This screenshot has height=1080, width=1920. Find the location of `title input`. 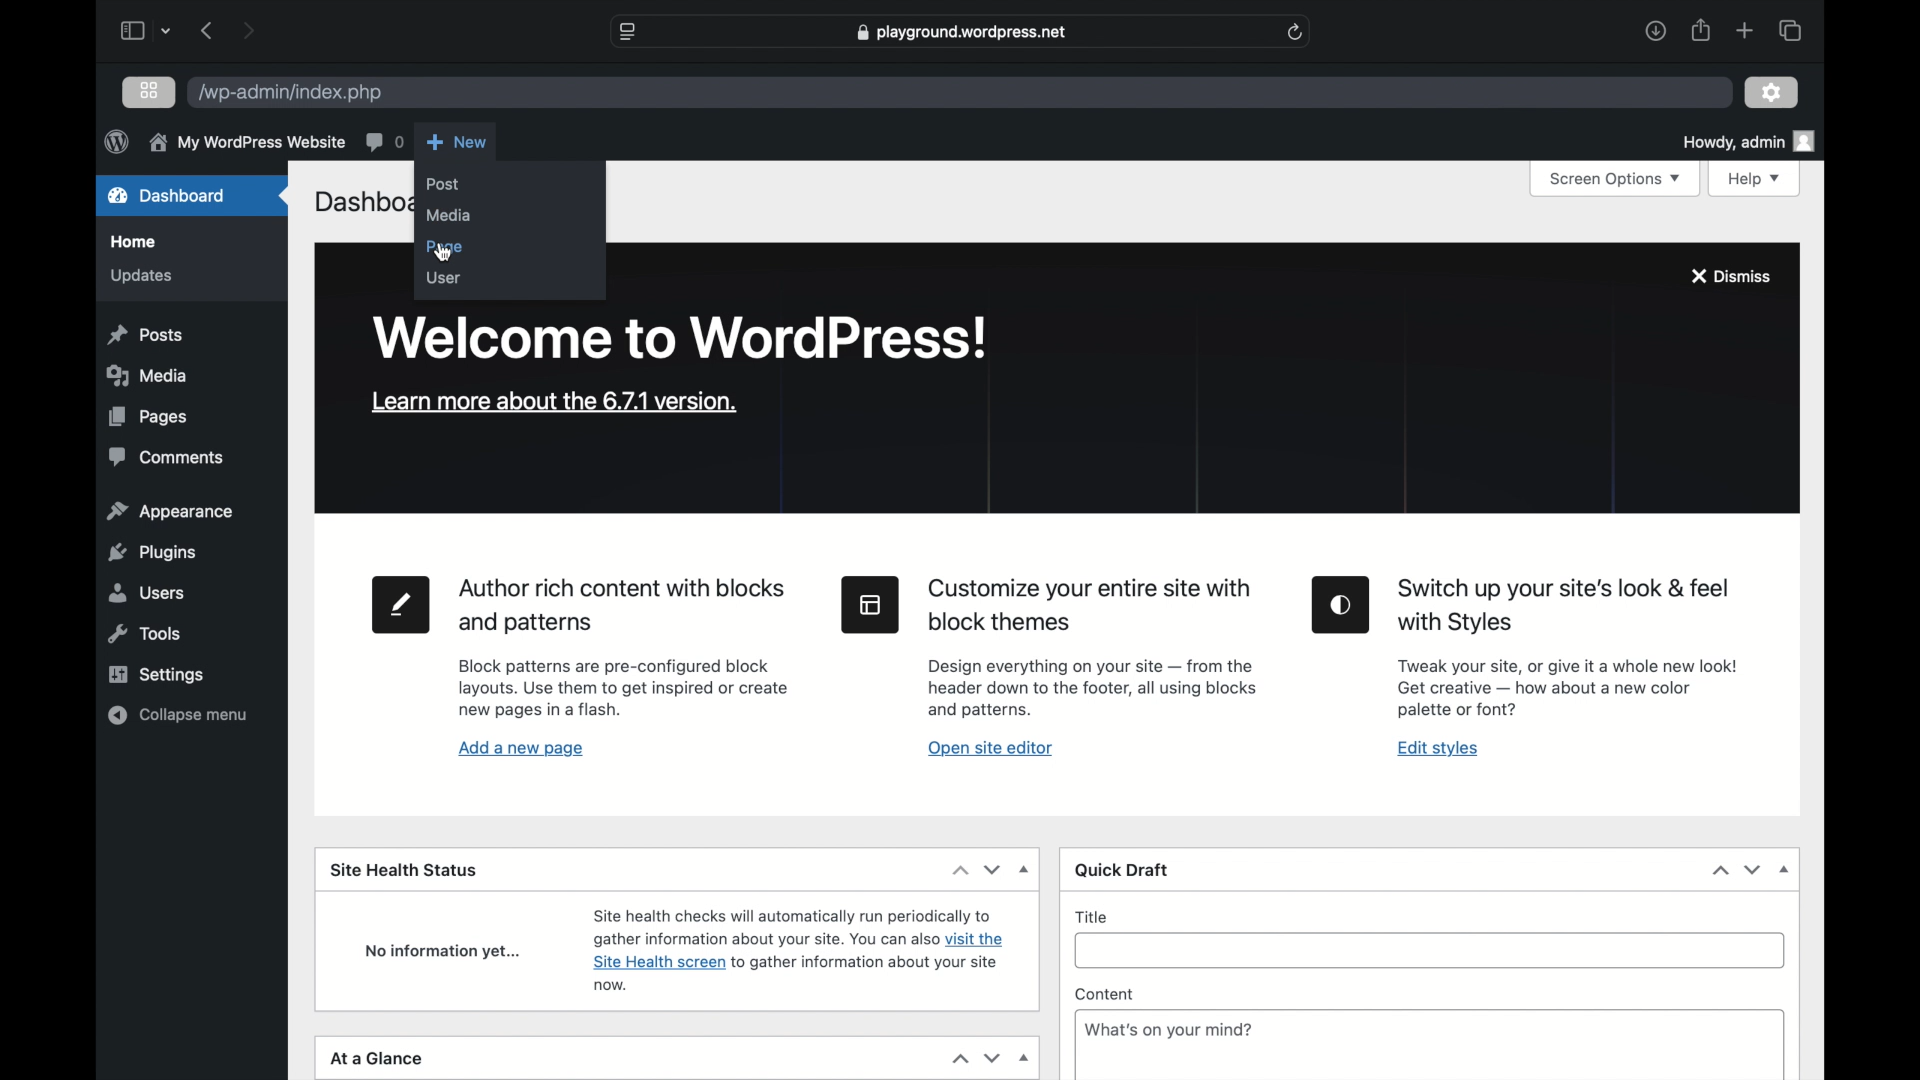

title input is located at coordinates (1428, 947).